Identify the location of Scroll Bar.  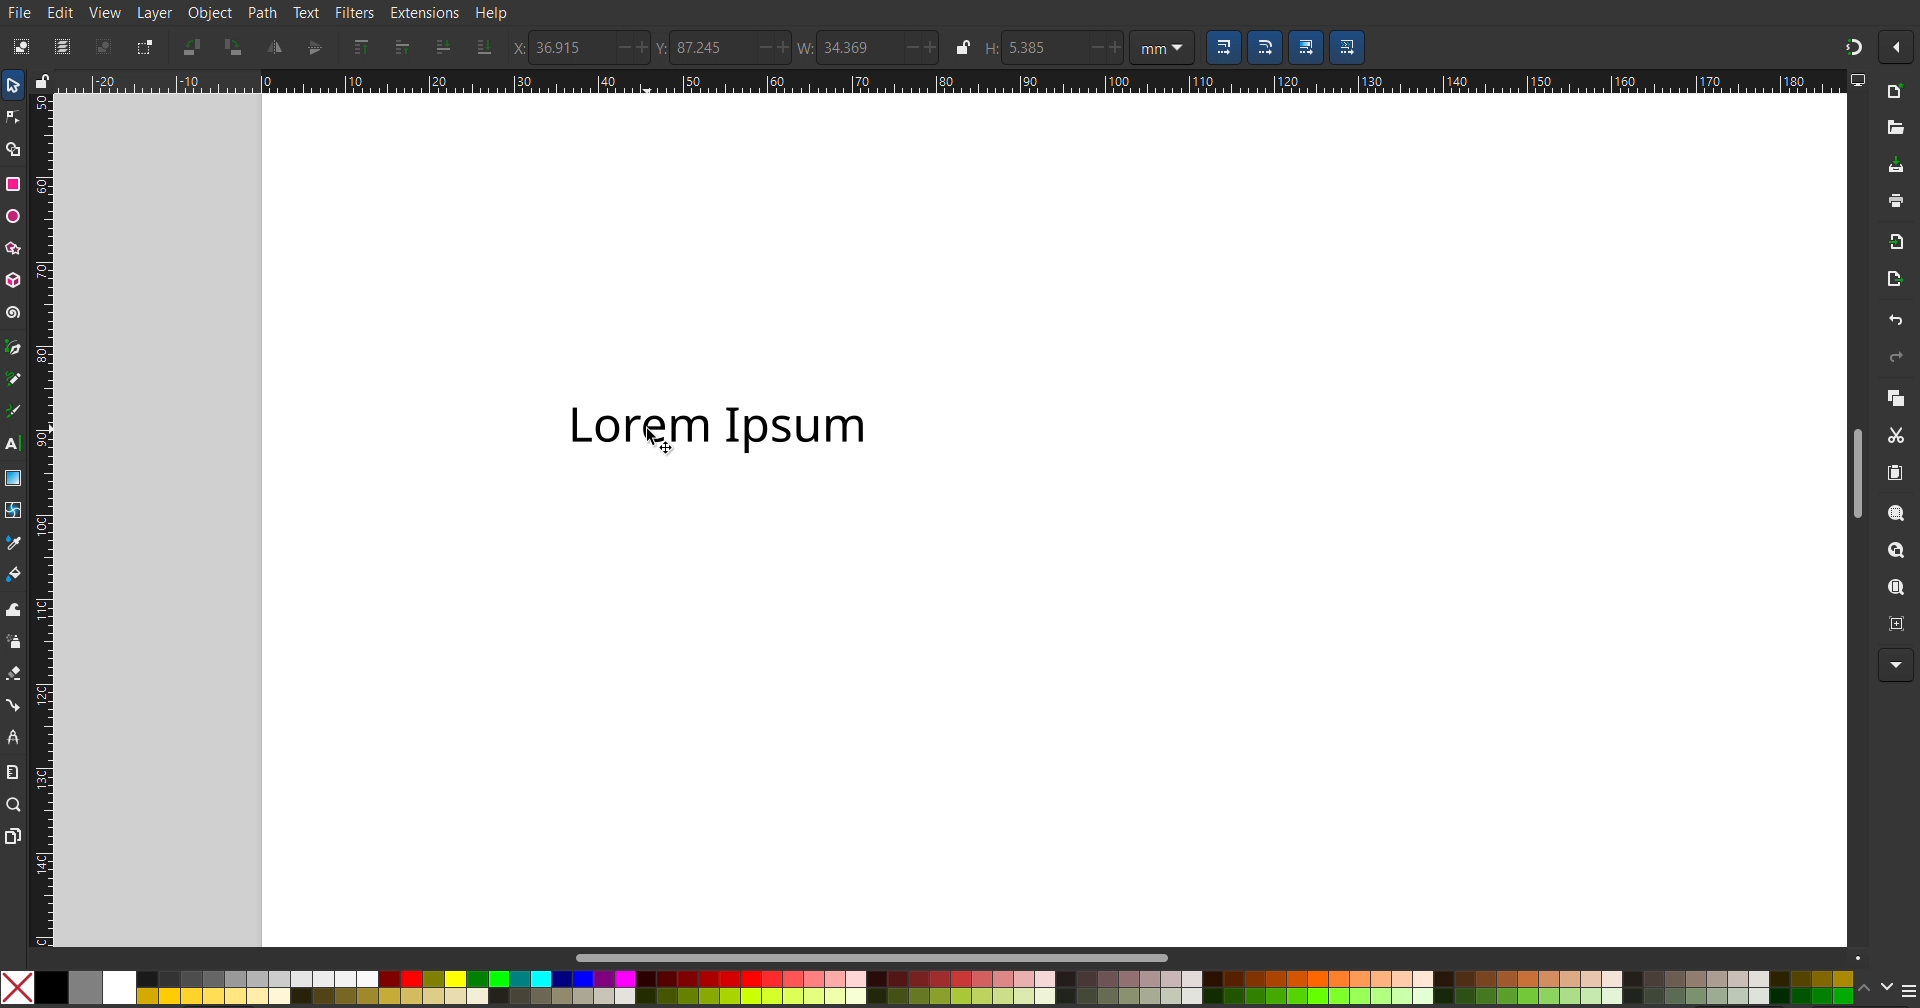
(1853, 471).